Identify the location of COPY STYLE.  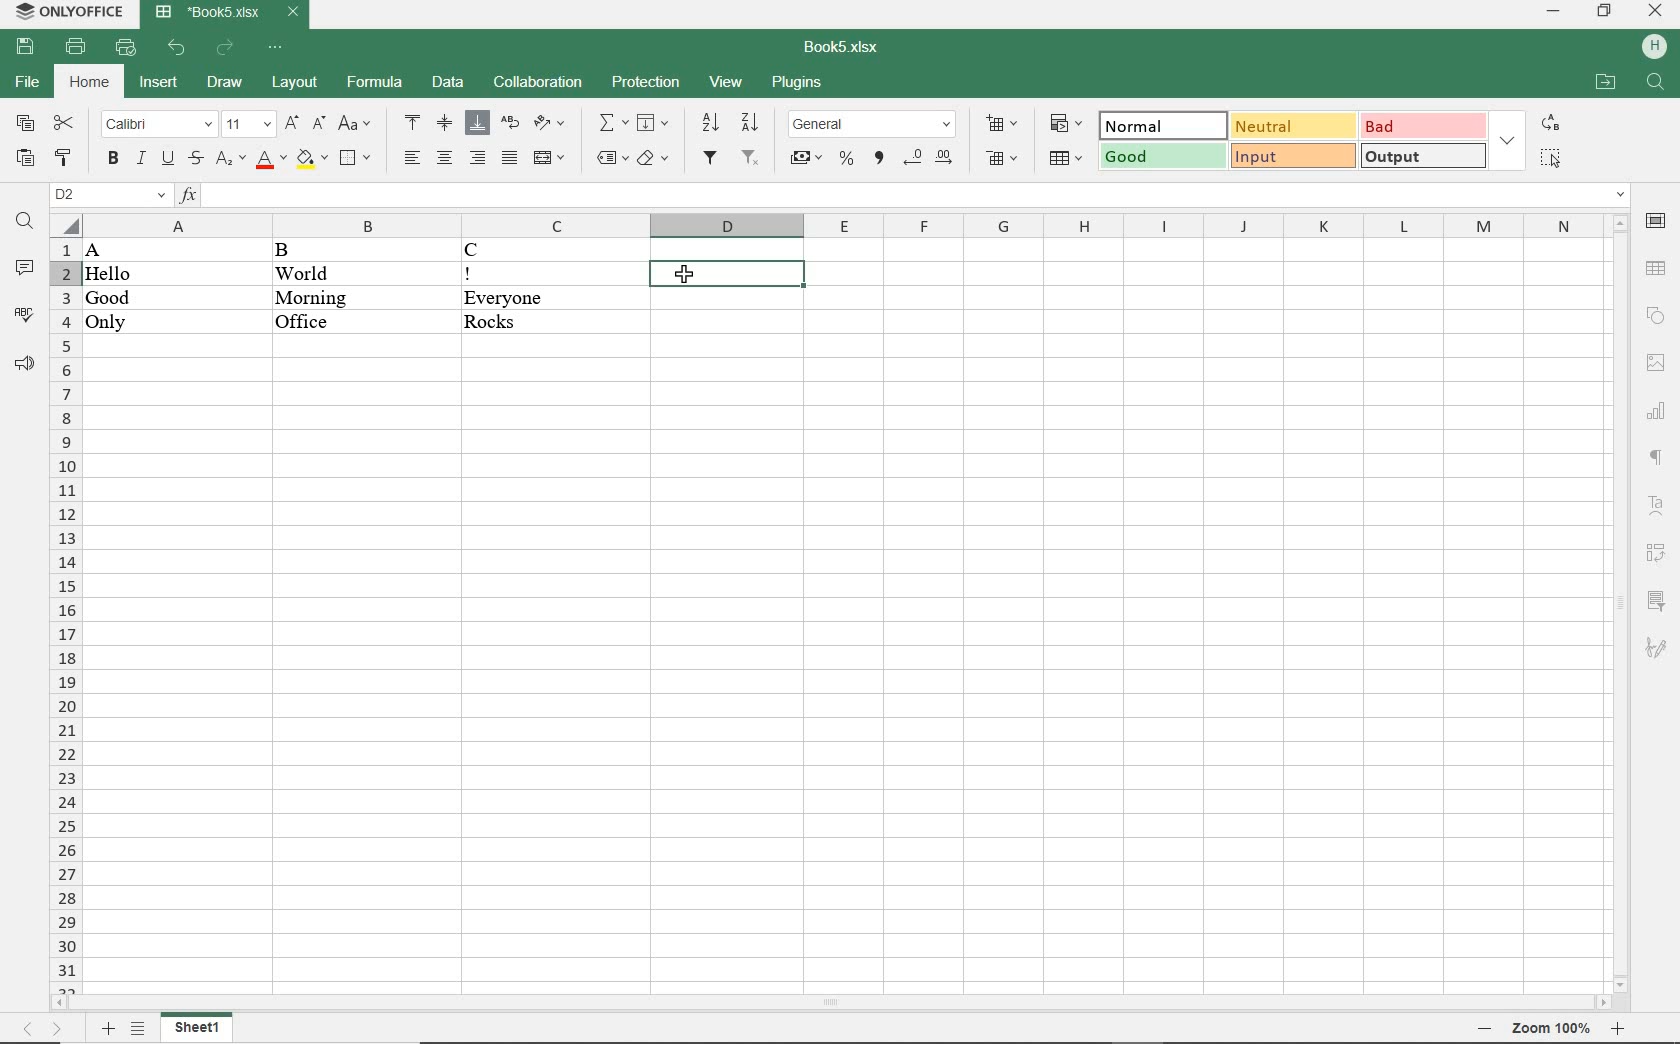
(65, 154).